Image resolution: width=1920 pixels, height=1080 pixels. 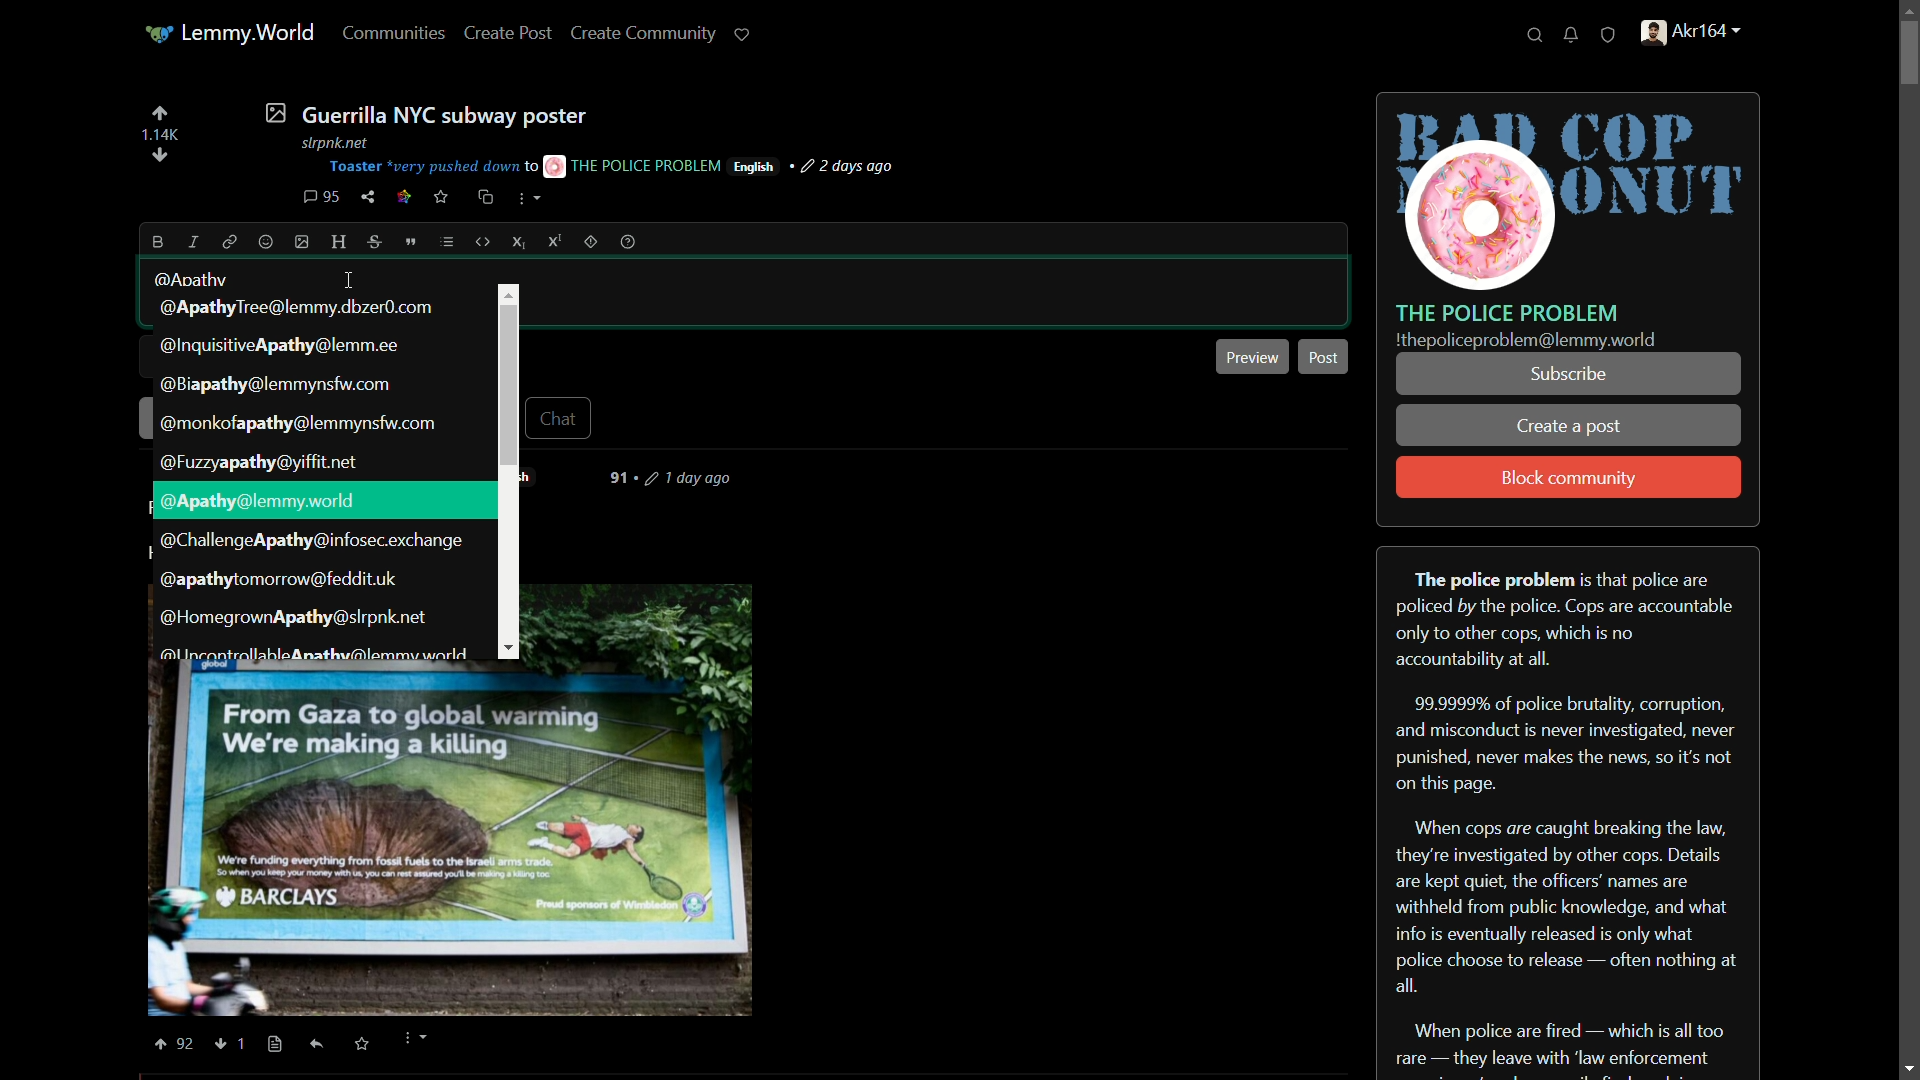 What do you see at coordinates (648, 32) in the screenshot?
I see `create community ` at bounding box center [648, 32].